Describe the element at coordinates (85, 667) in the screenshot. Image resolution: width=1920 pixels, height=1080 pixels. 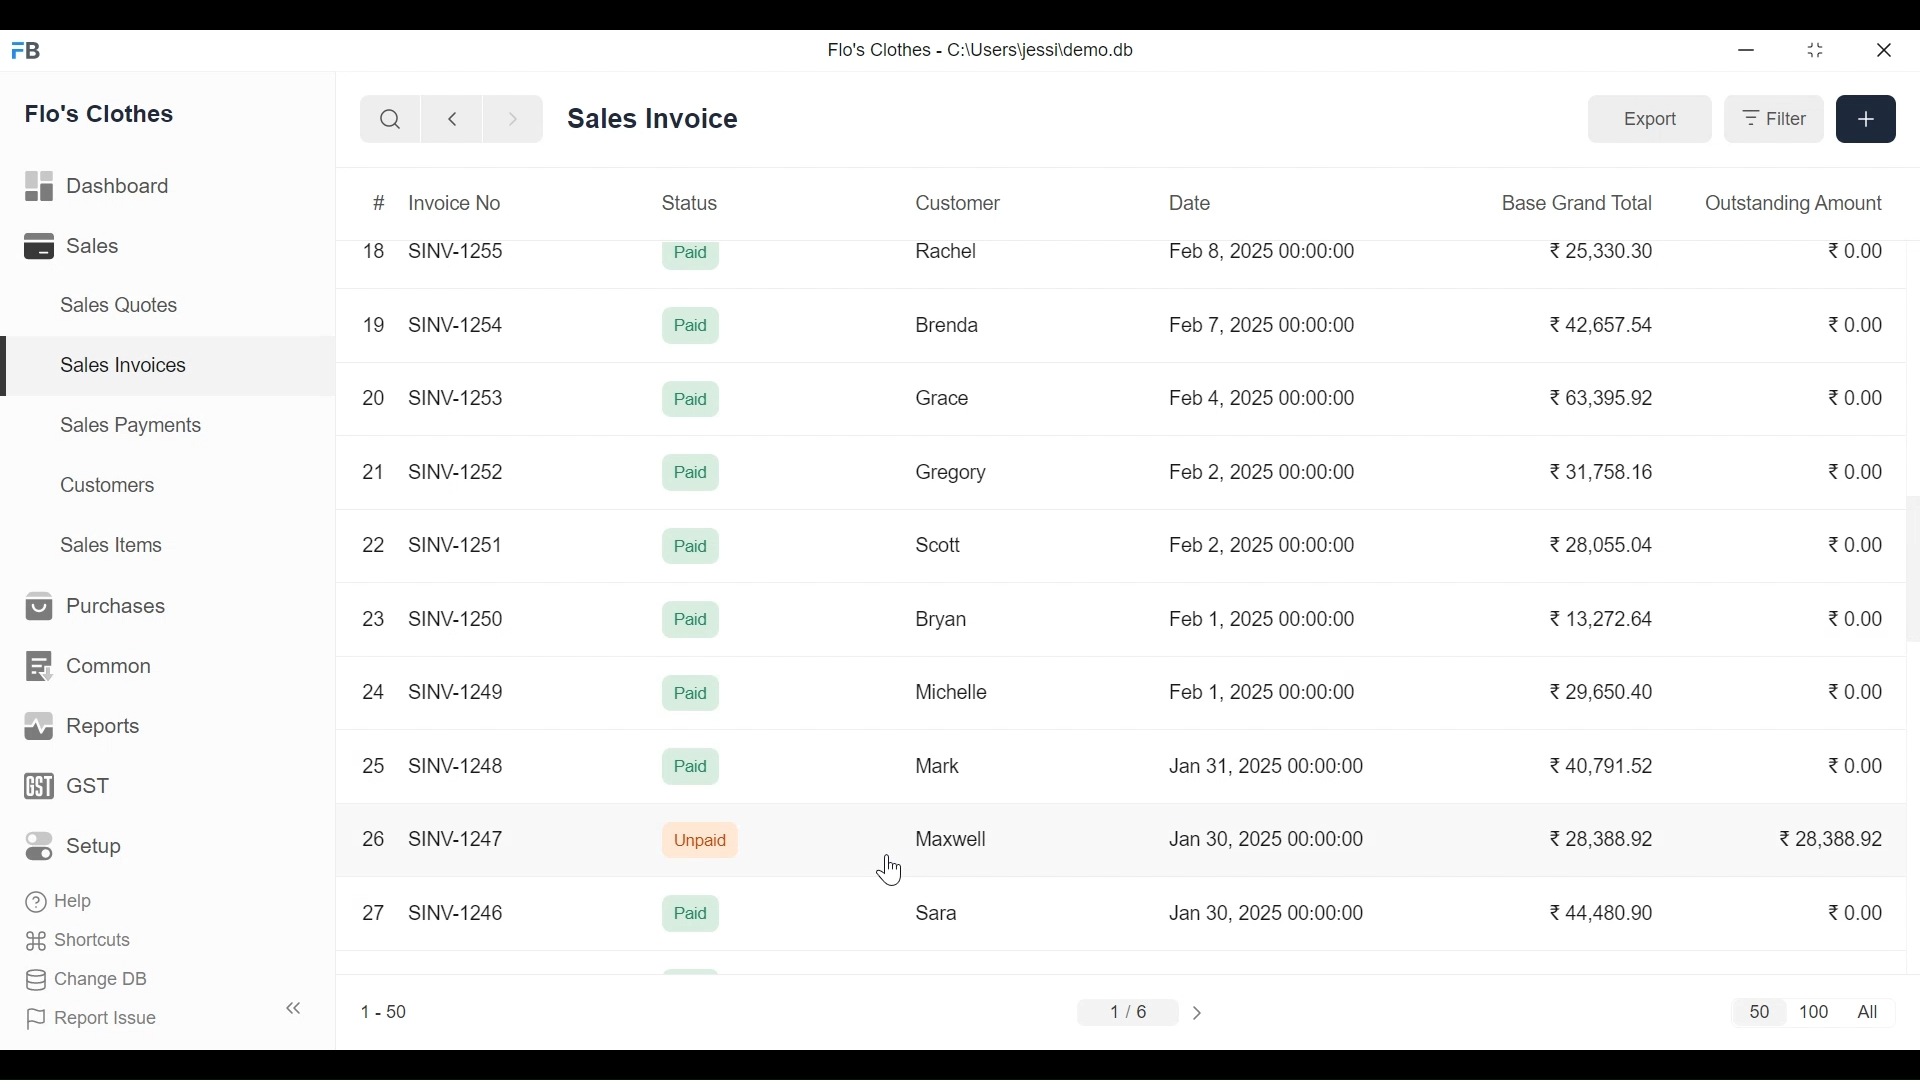
I see `Common` at that location.